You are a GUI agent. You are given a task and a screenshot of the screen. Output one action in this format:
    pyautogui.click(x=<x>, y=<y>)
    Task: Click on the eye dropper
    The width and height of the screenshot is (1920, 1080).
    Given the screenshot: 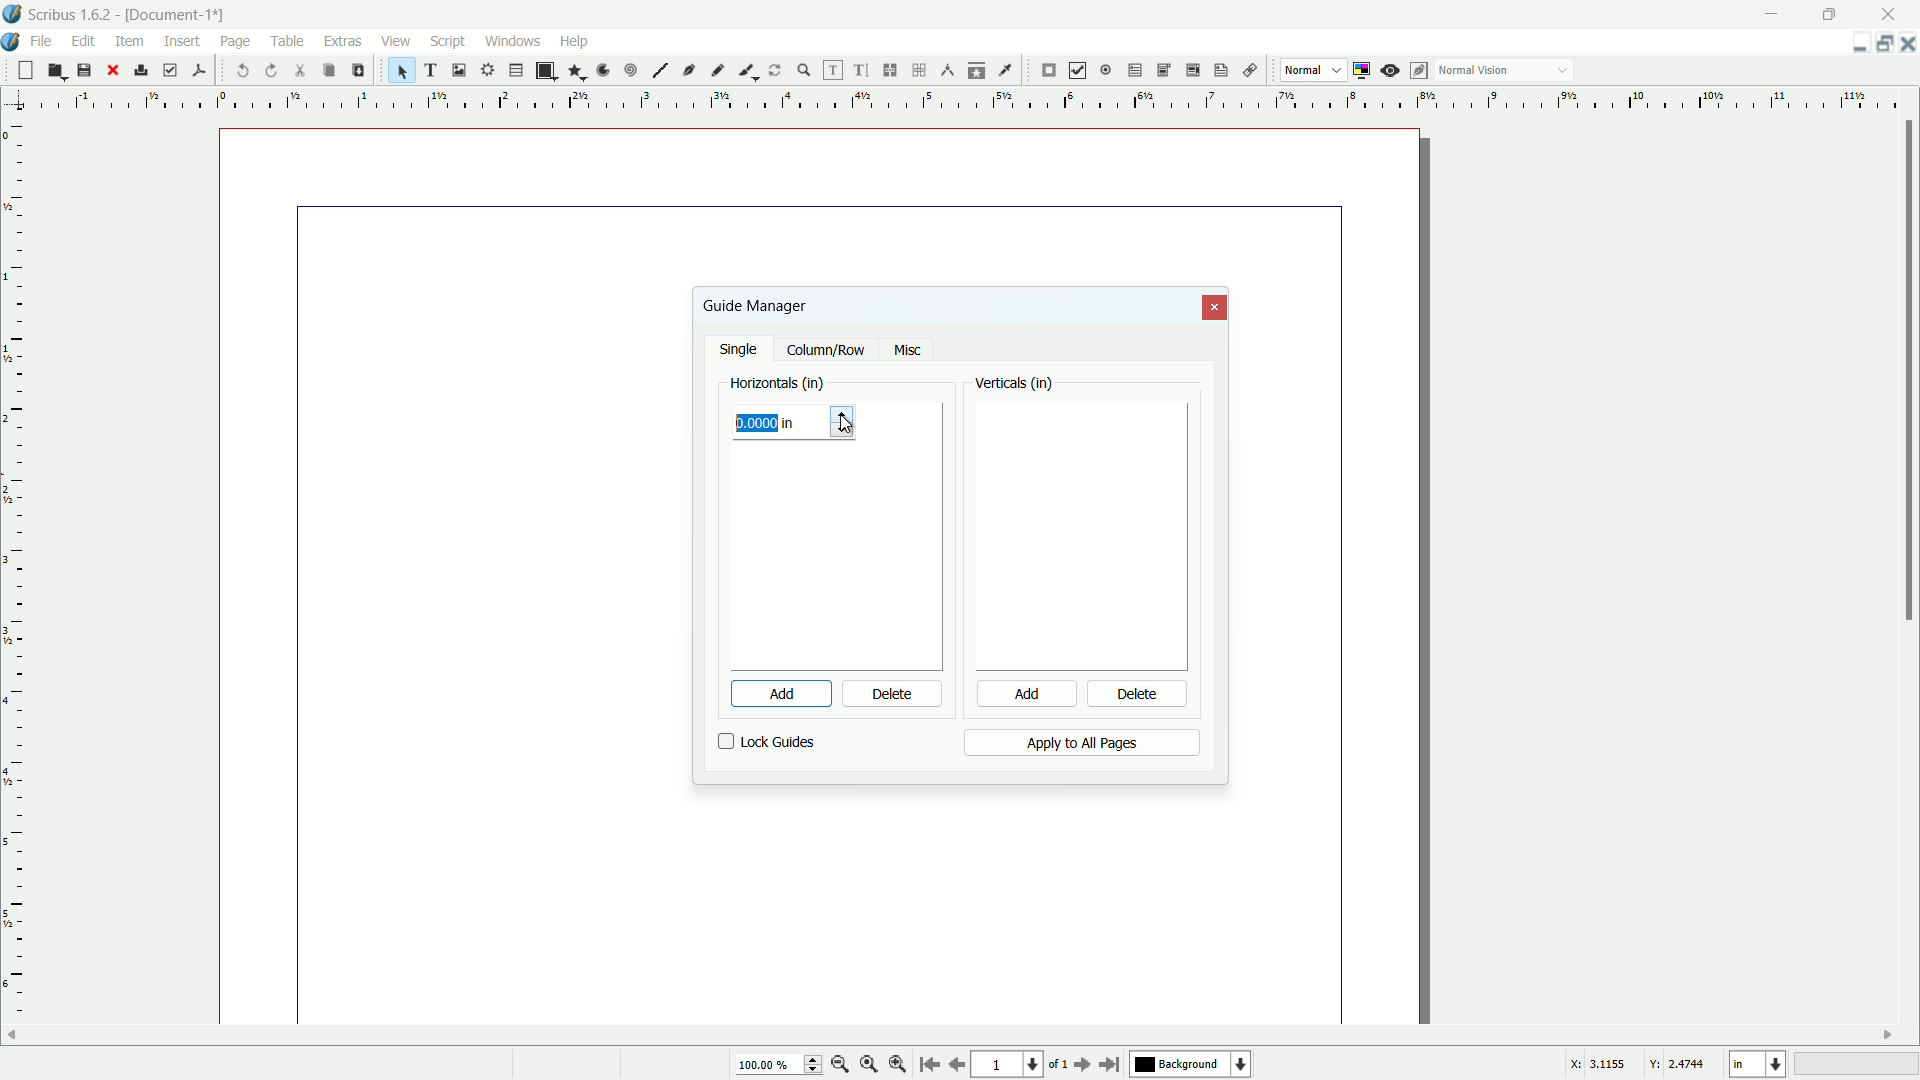 What is the action you would take?
    pyautogui.click(x=1008, y=70)
    